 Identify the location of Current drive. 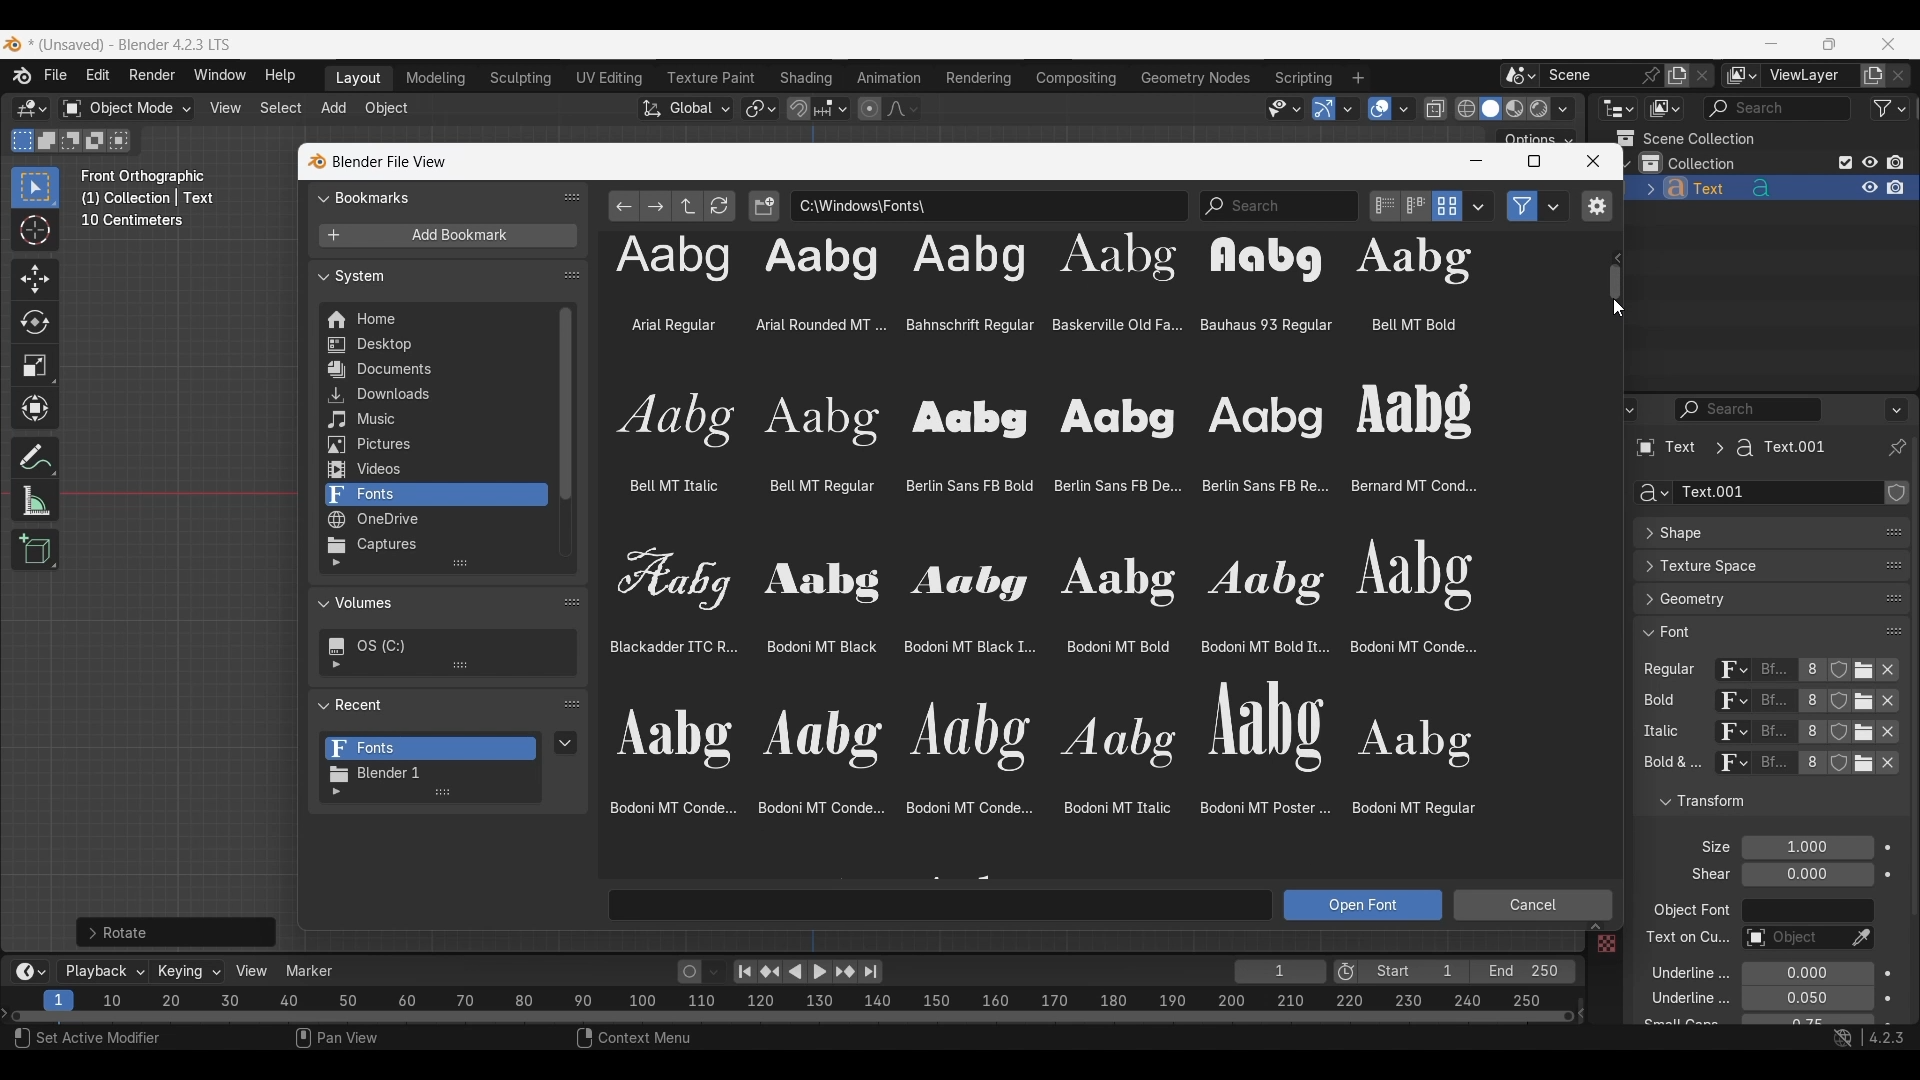
(440, 646).